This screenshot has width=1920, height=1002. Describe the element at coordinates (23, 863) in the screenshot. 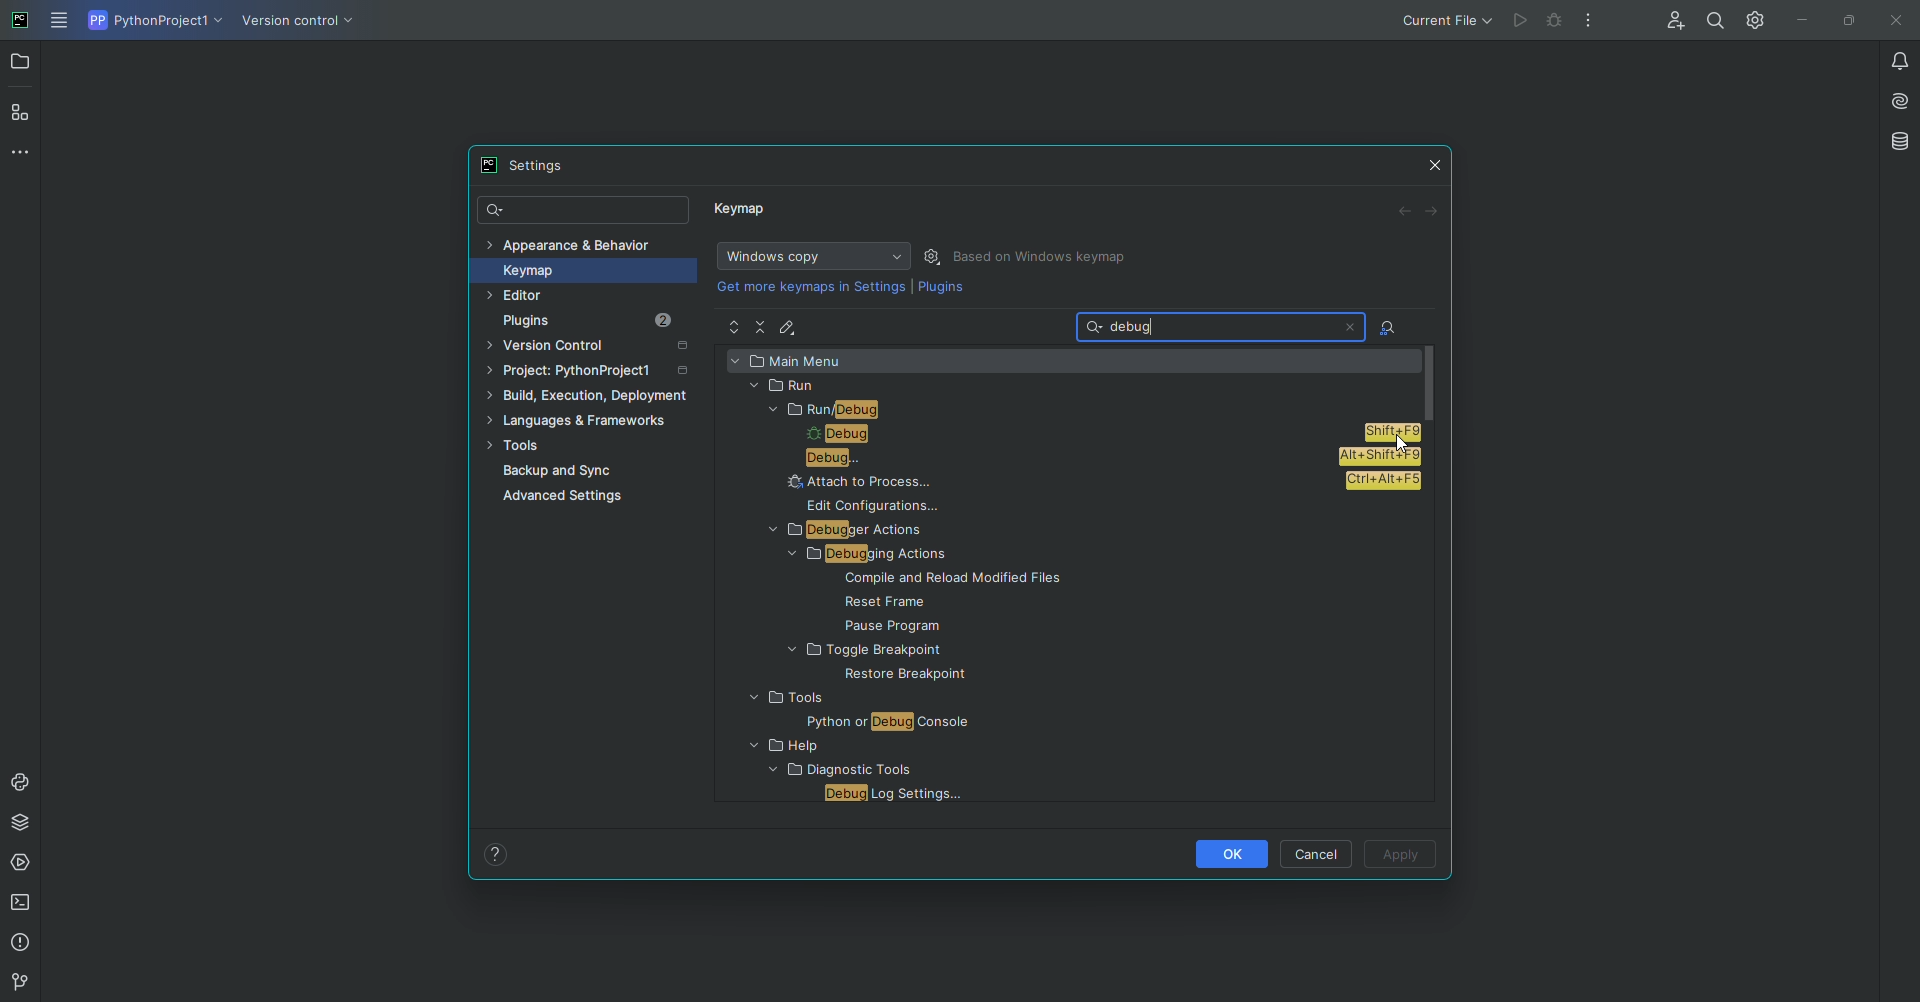

I see `Services` at that location.